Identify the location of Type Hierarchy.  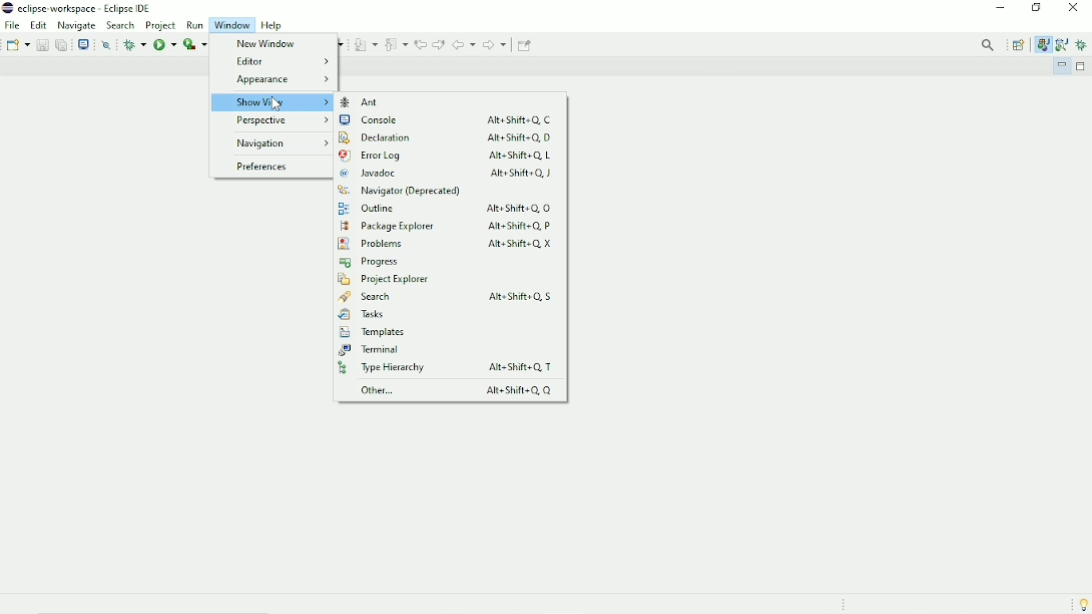
(450, 368).